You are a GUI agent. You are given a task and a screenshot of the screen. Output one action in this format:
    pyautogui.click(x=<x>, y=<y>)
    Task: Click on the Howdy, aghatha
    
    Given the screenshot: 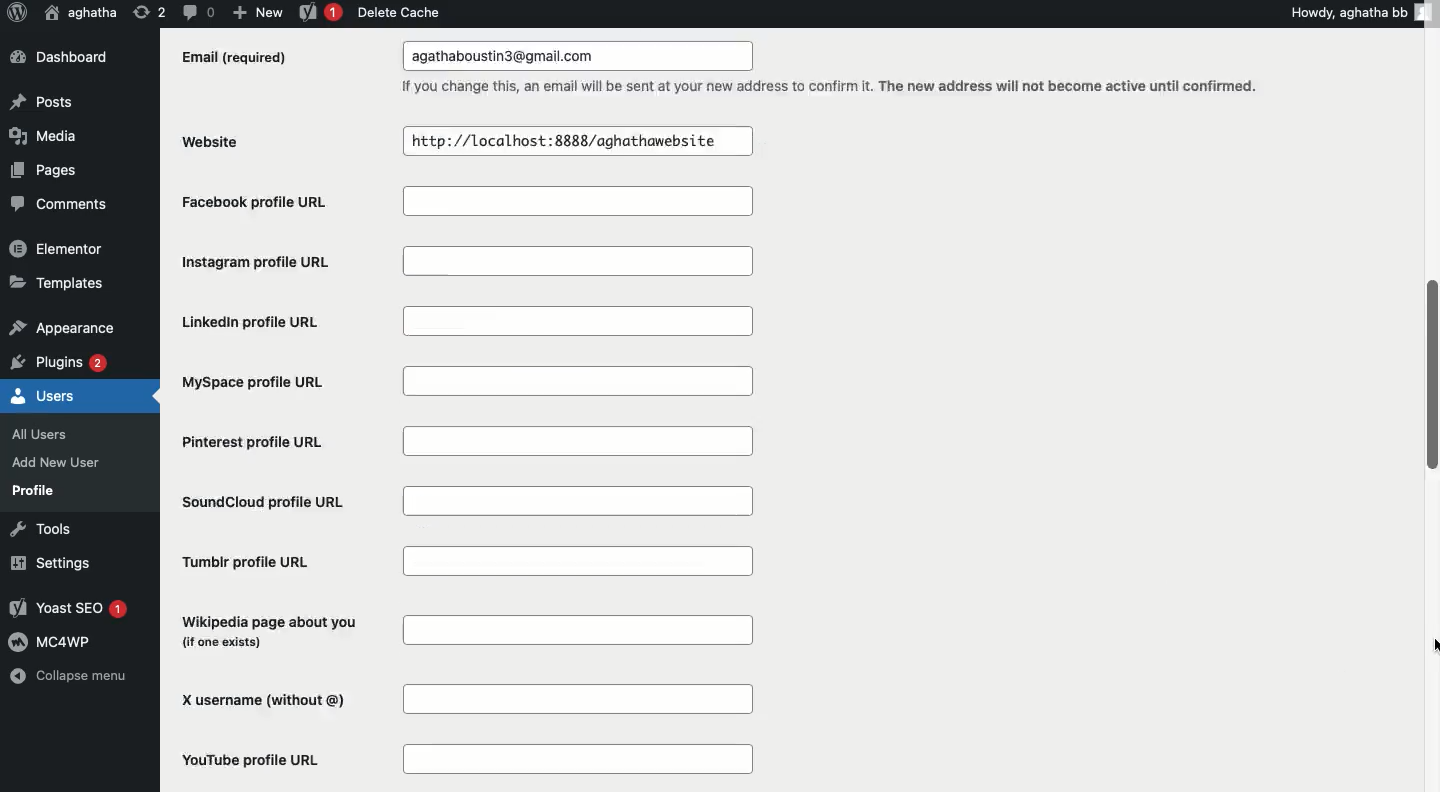 What is the action you would take?
    pyautogui.click(x=1364, y=12)
    